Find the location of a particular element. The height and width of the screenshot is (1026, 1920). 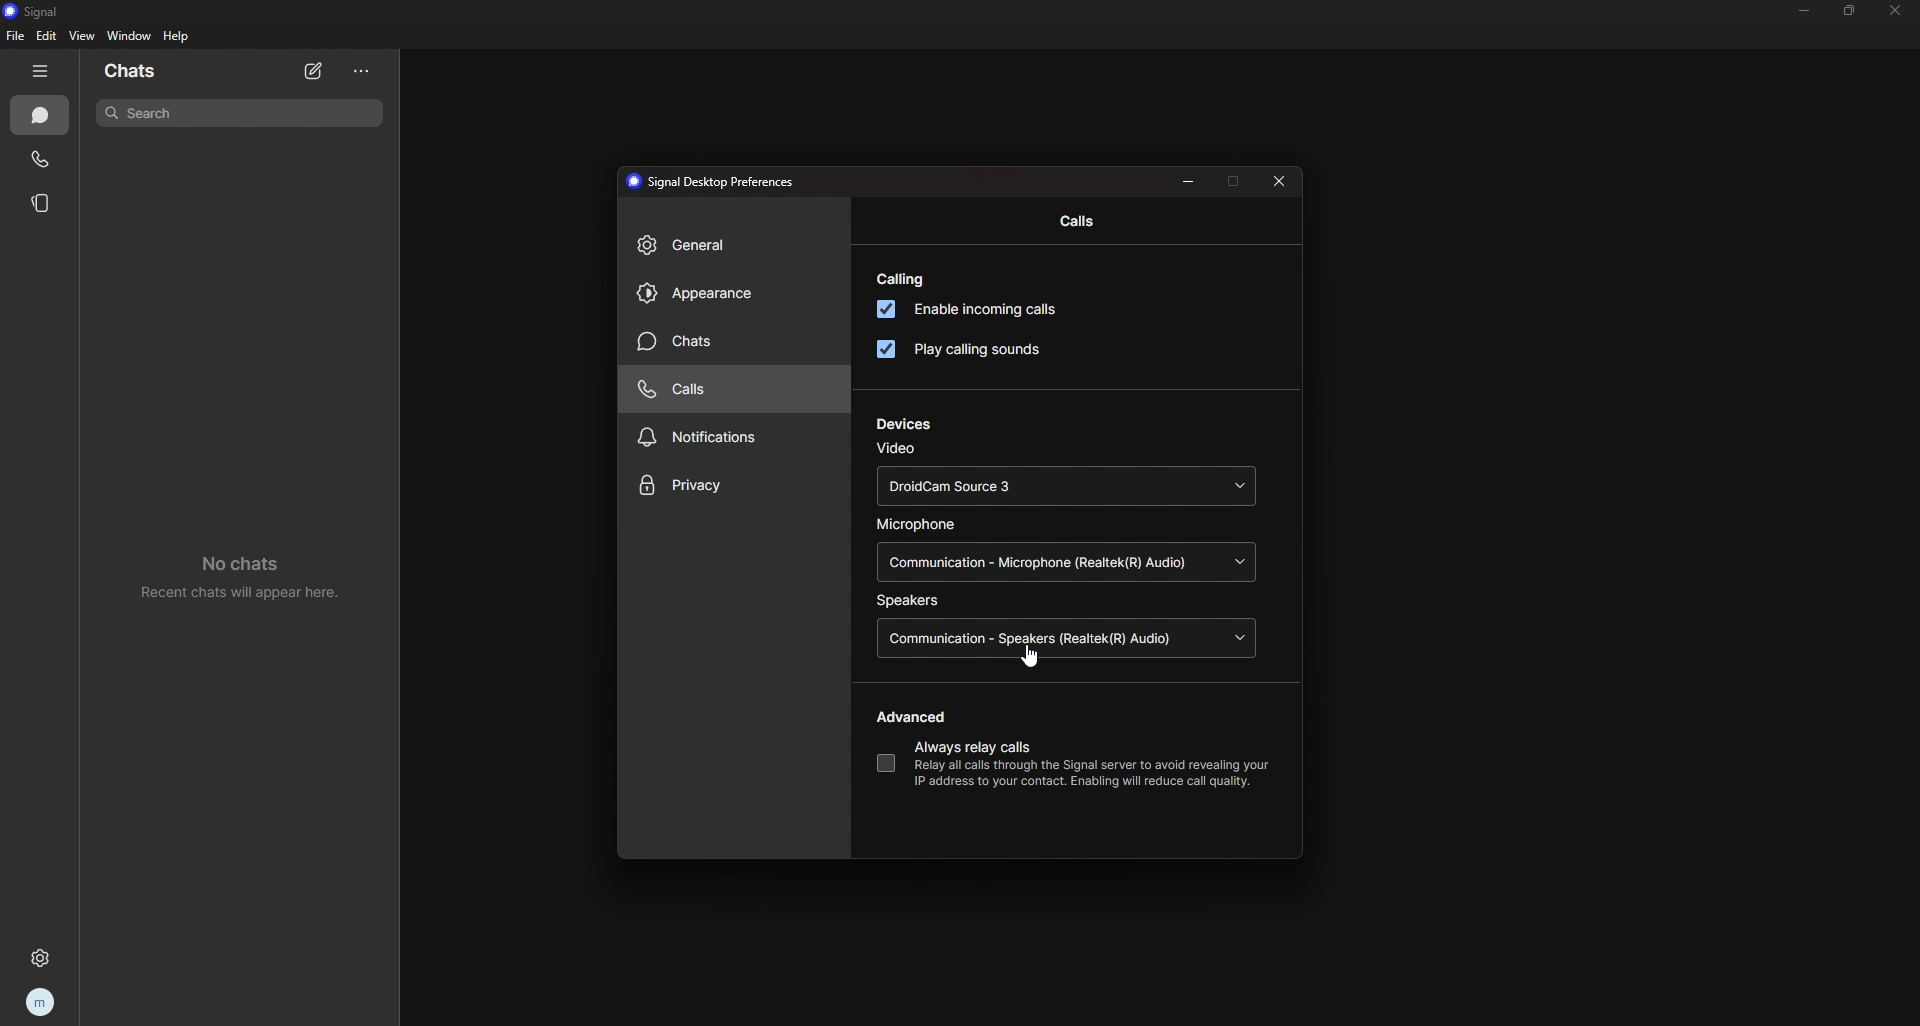

advanced is located at coordinates (916, 719).